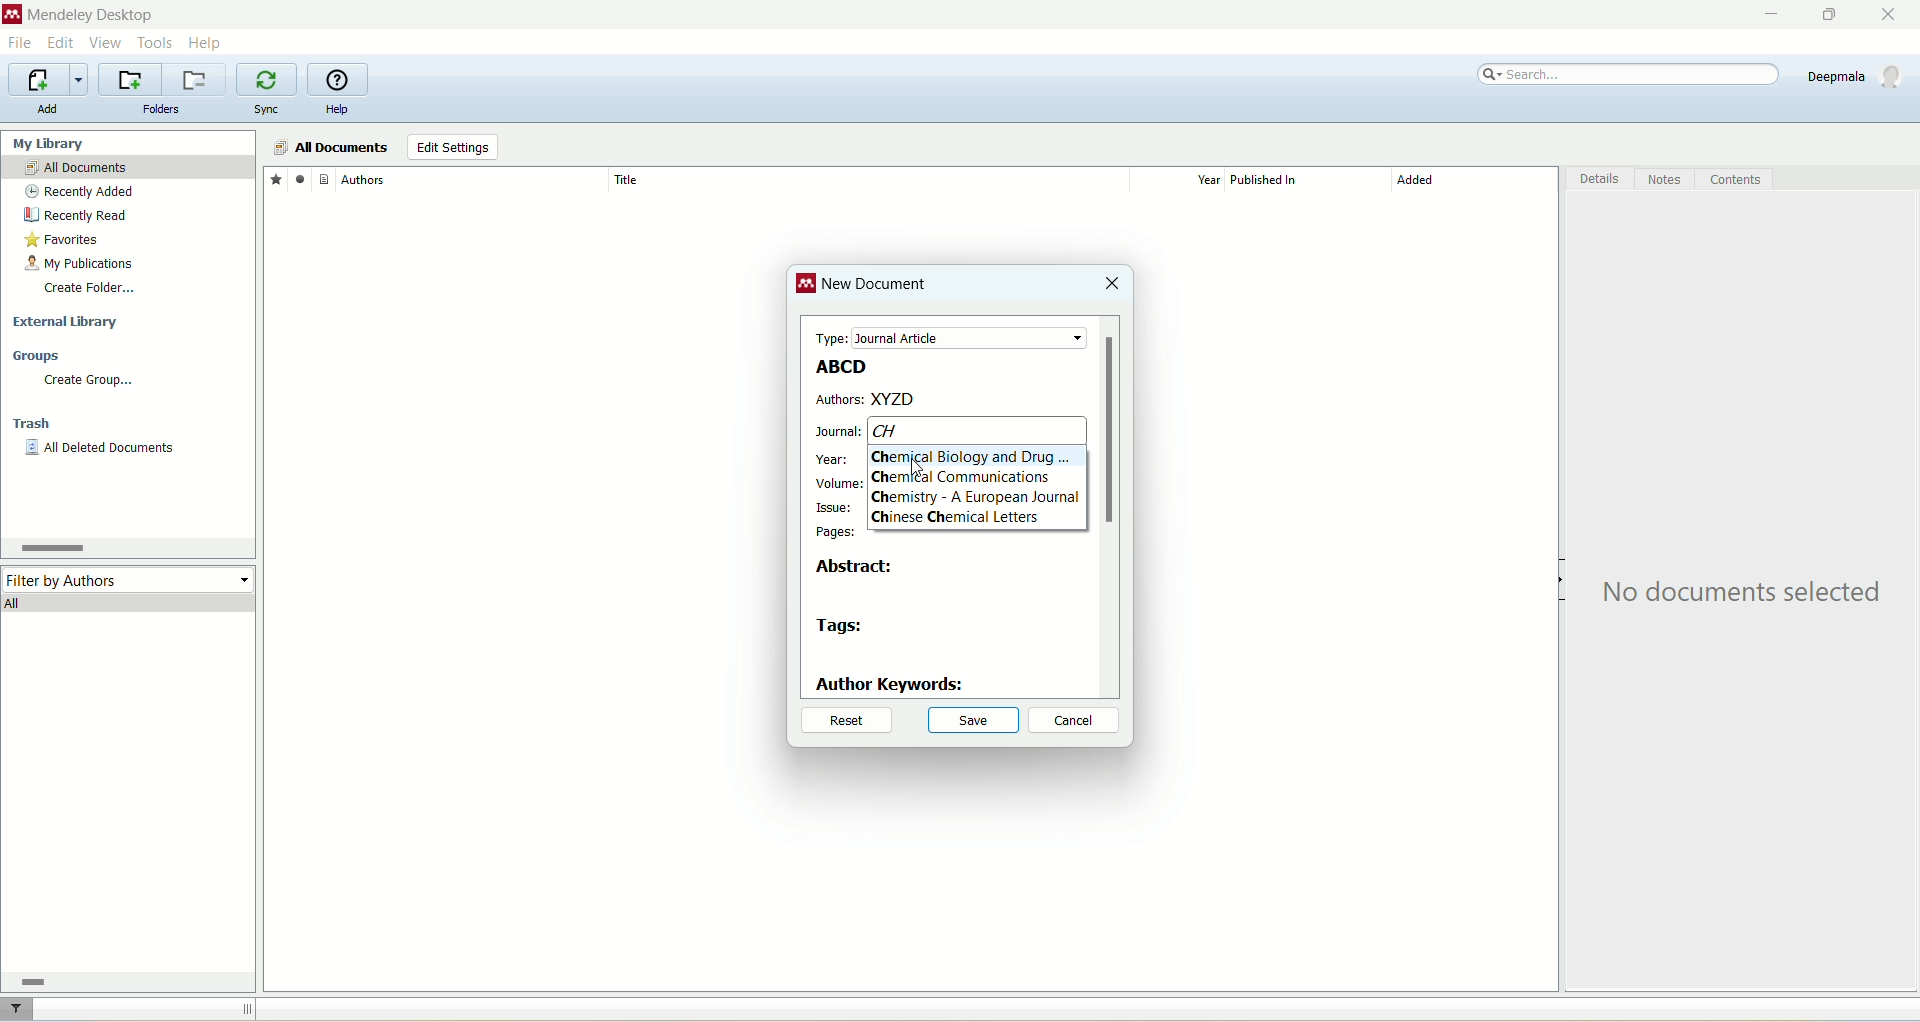 This screenshot has width=1920, height=1022. Describe the element at coordinates (101, 450) in the screenshot. I see `all deleted` at that location.